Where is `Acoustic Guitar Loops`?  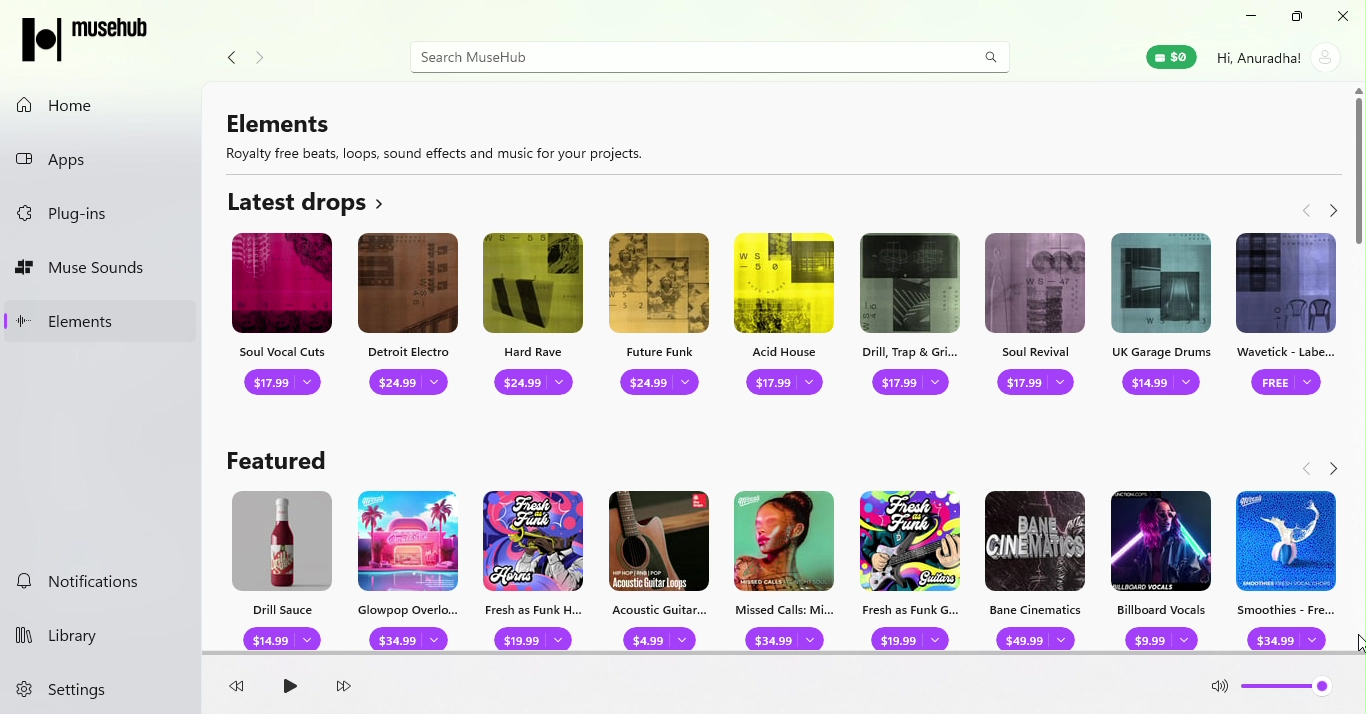 Acoustic Guitar Loops is located at coordinates (656, 569).